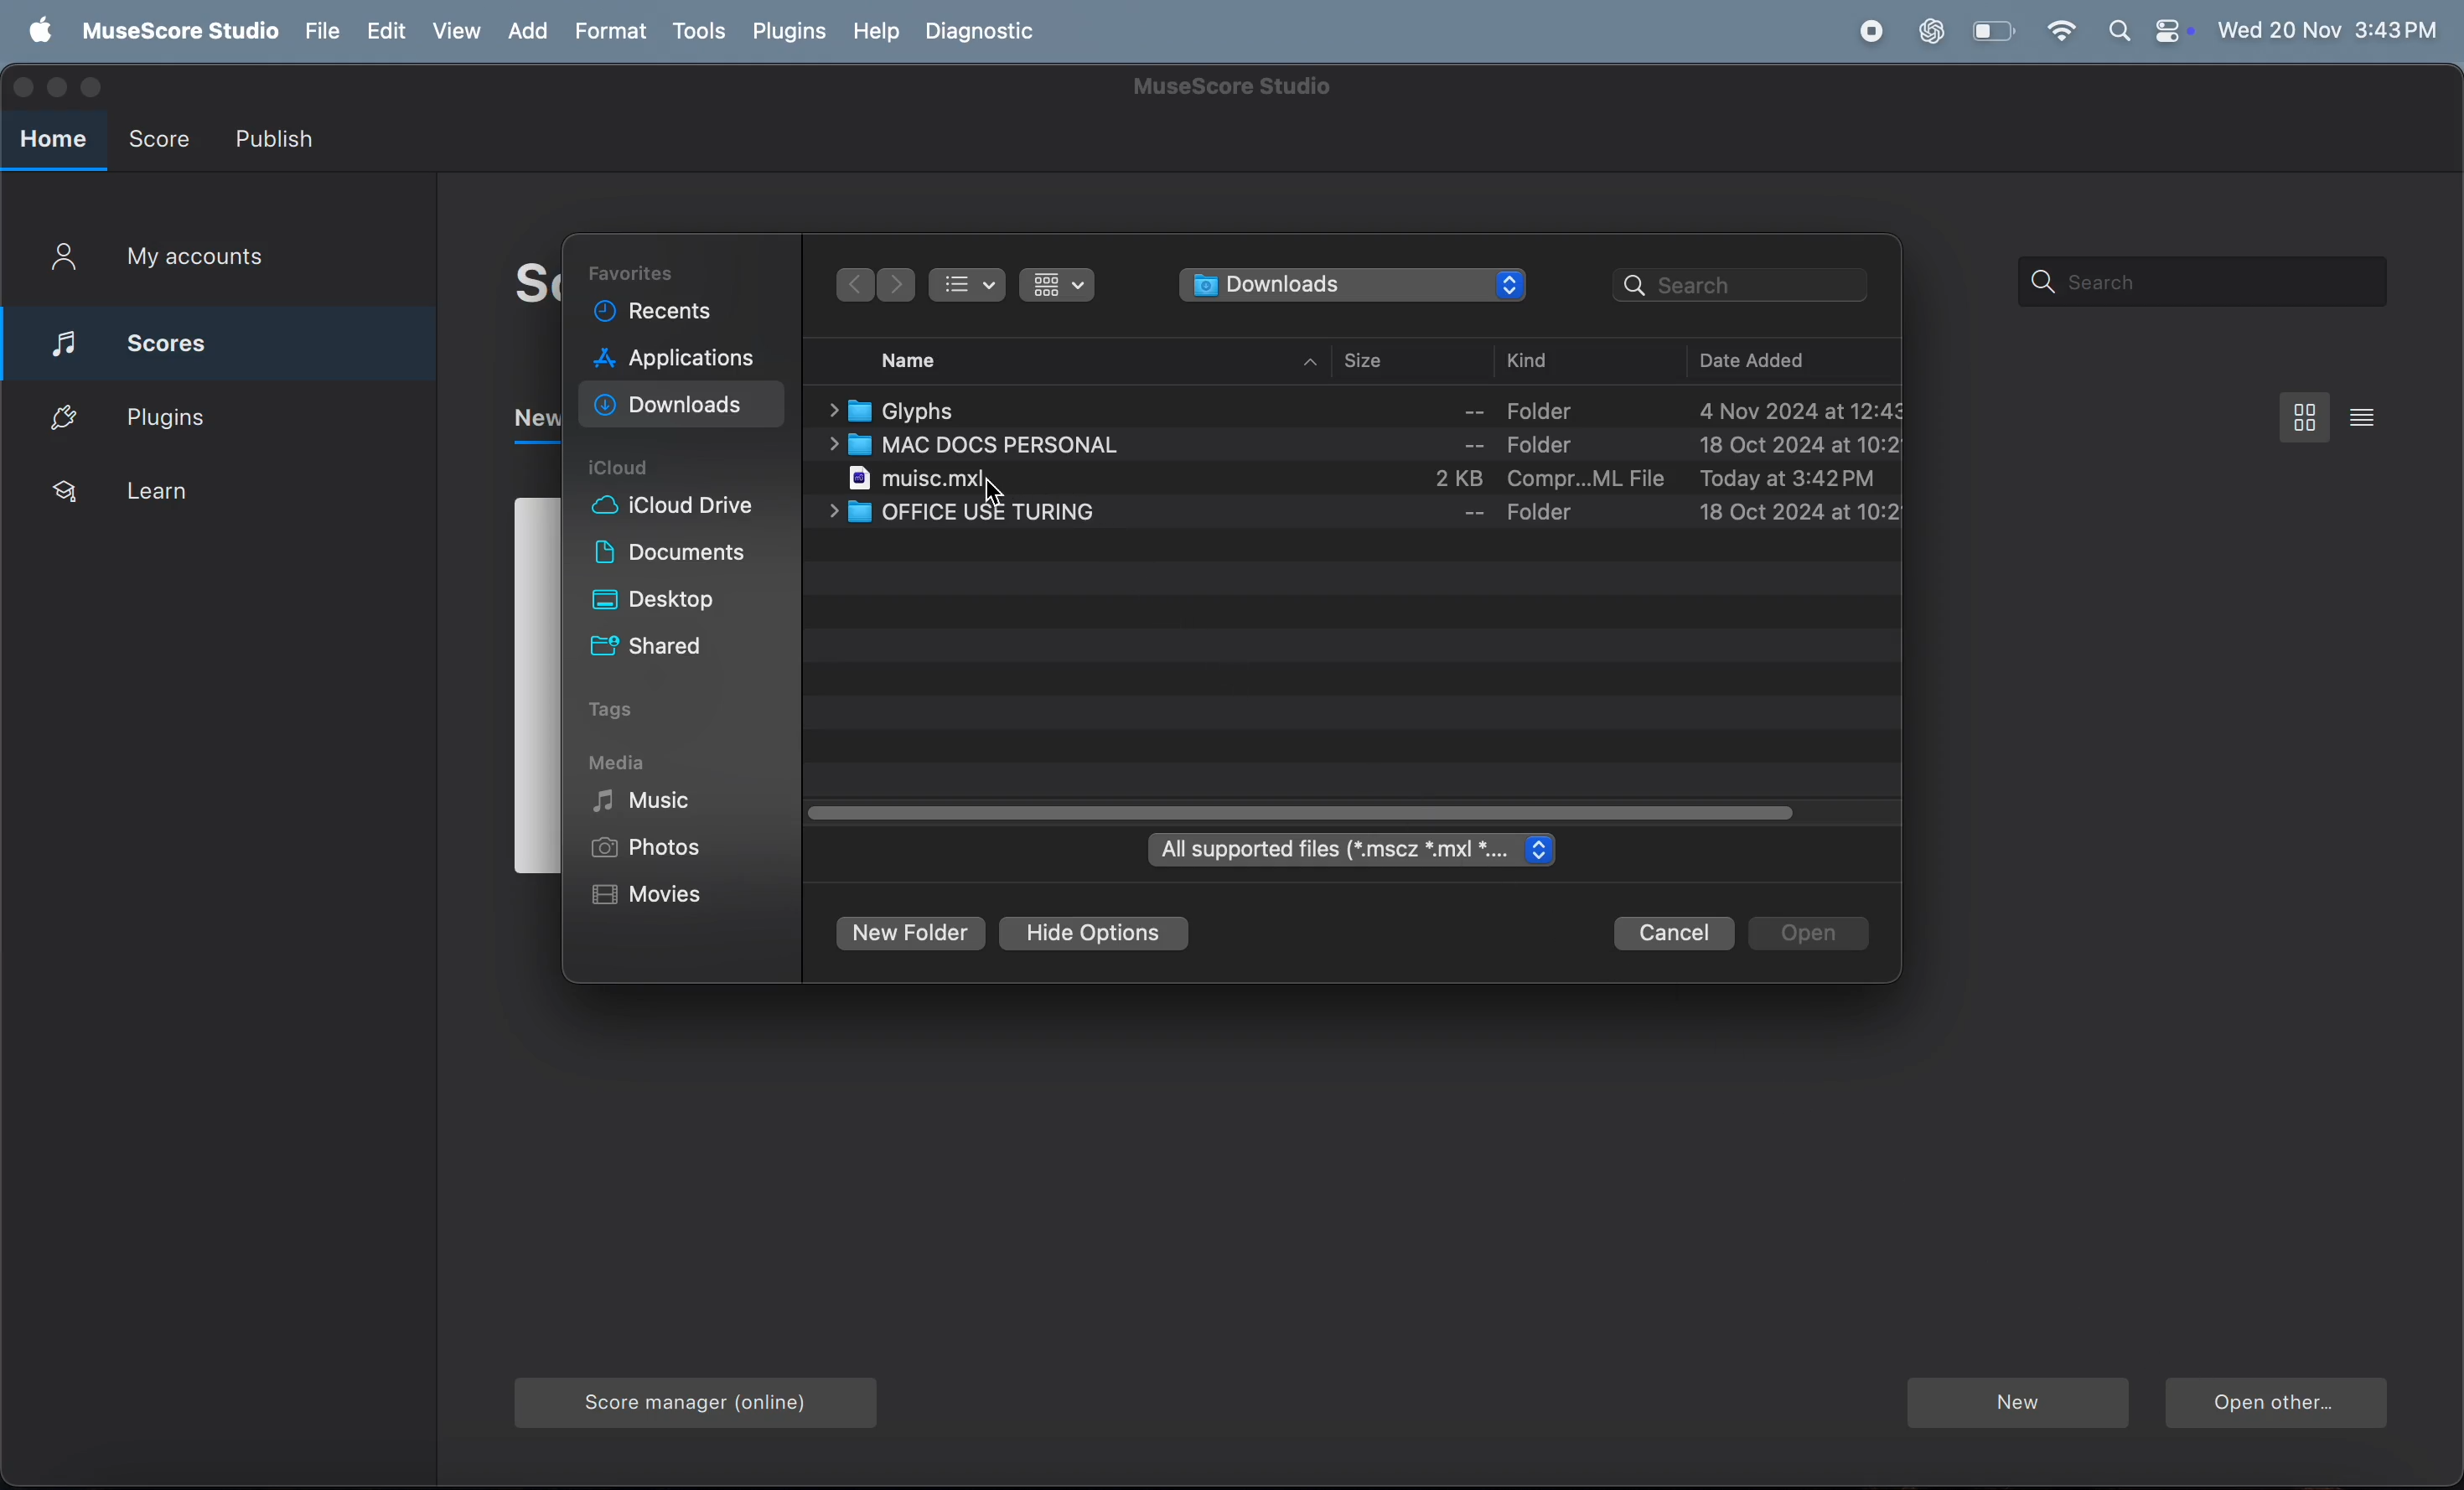 The image size is (2464, 1490). Describe the element at coordinates (165, 142) in the screenshot. I see `score` at that location.